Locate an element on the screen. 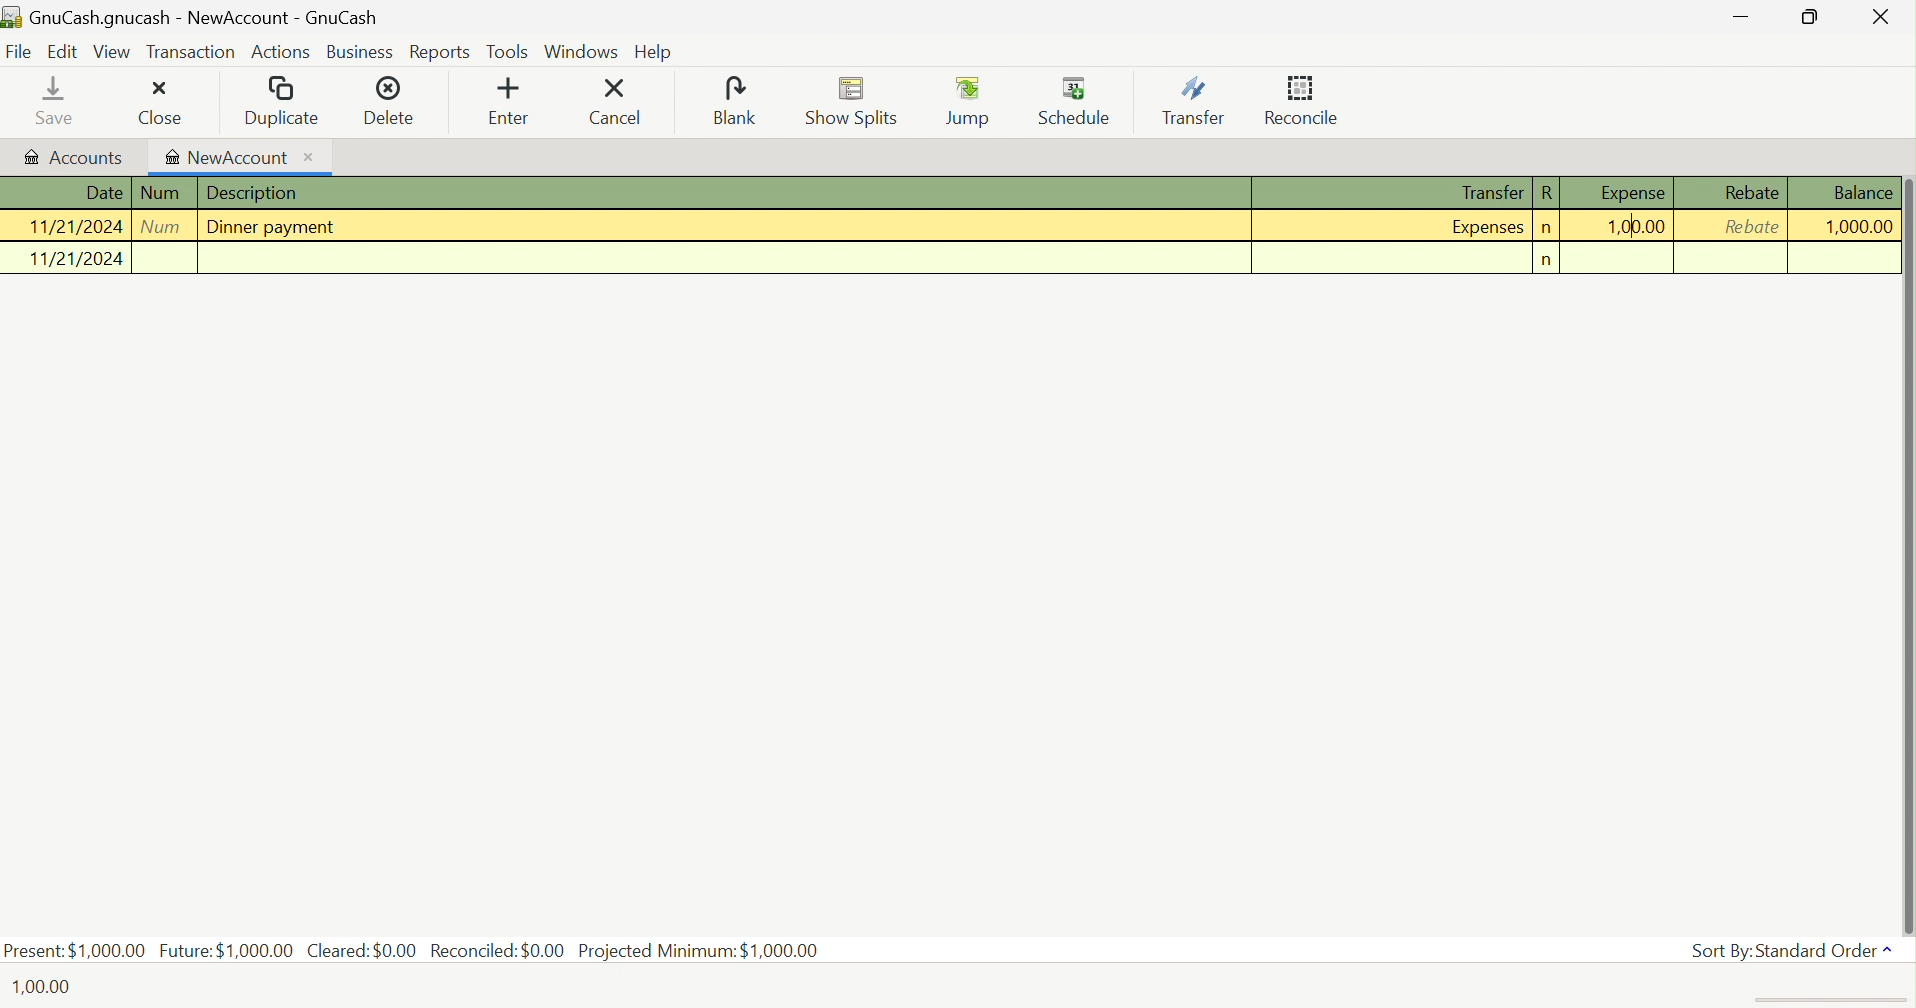 The image size is (1916, 1008). Sort By: Standard Order is located at coordinates (1793, 949).